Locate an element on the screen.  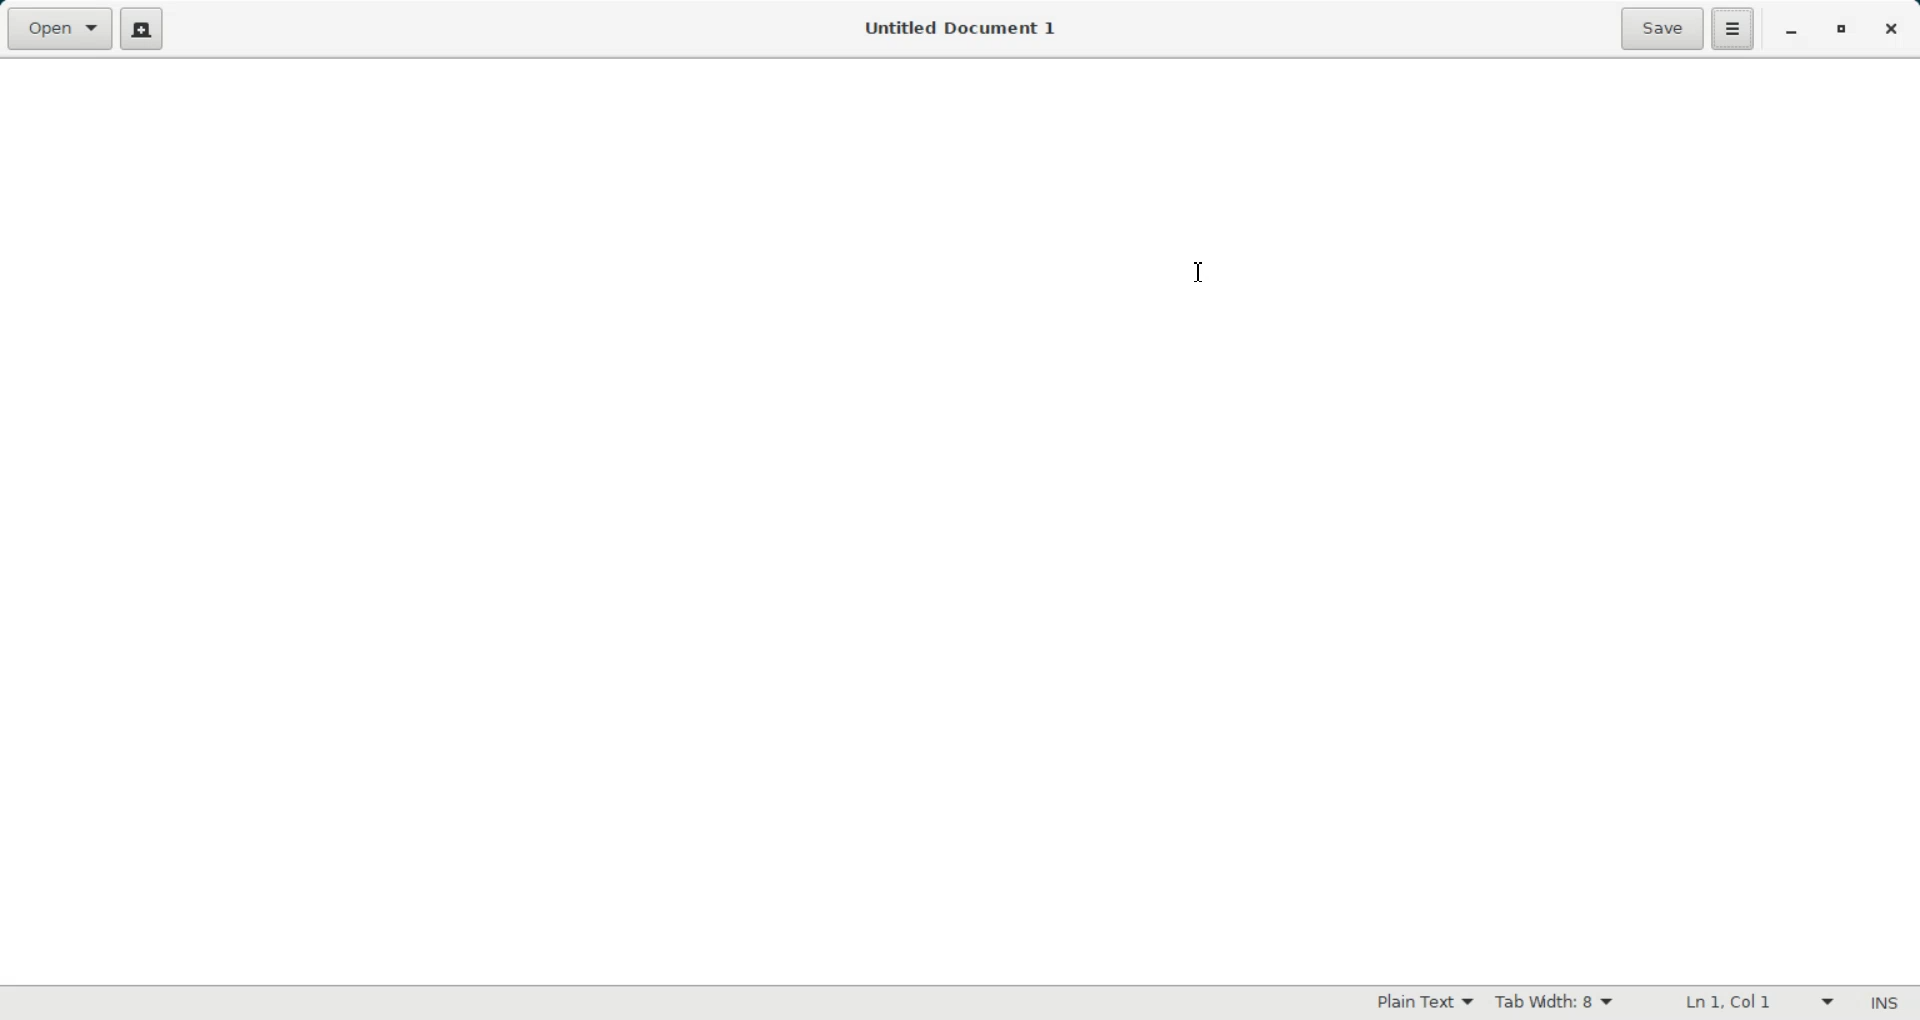
Insert is located at coordinates (1883, 1004).